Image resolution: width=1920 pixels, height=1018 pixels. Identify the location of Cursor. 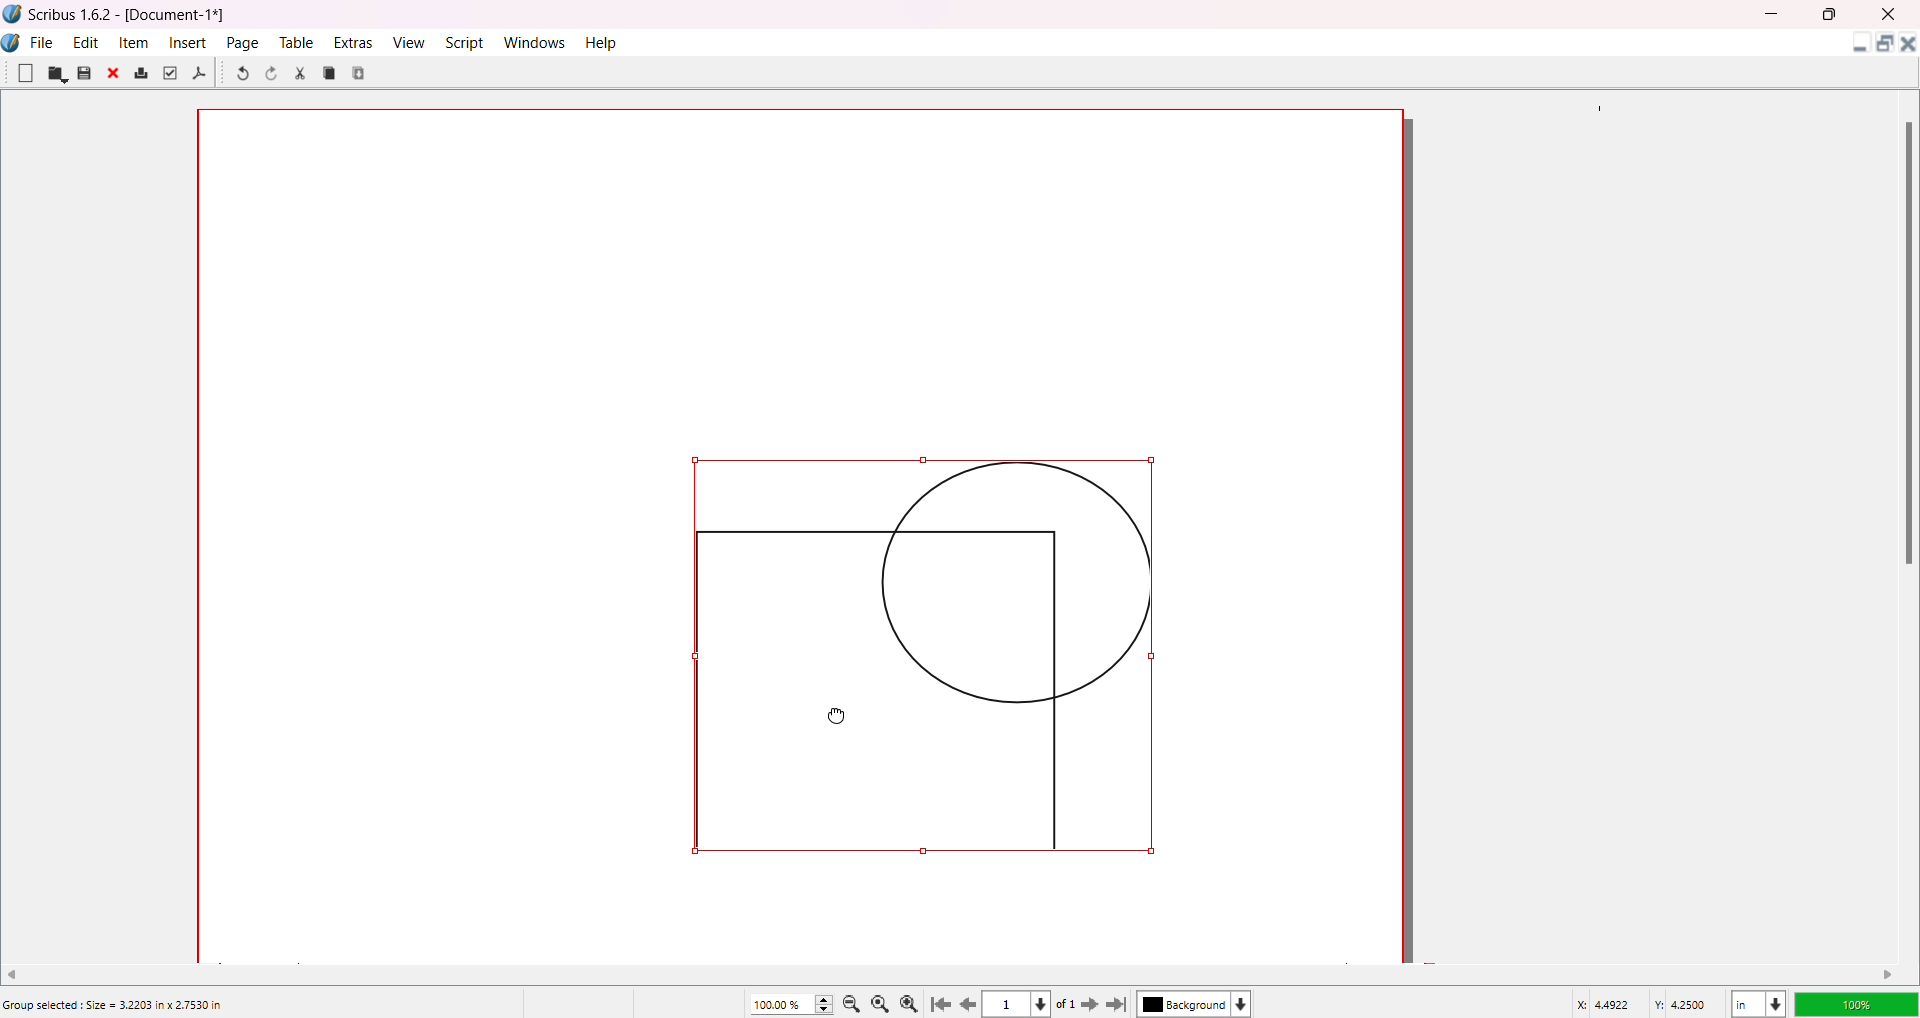
(836, 717).